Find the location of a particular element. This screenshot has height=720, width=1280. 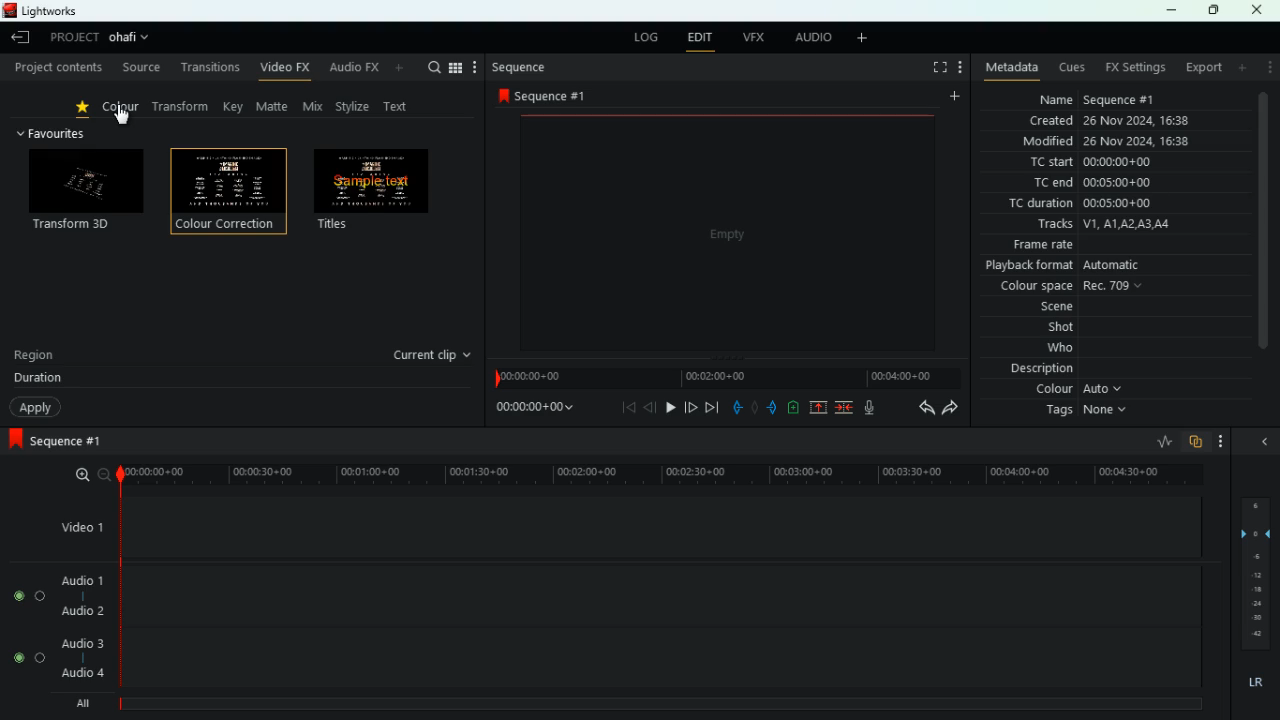

colour space is located at coordinates (1074, 287).